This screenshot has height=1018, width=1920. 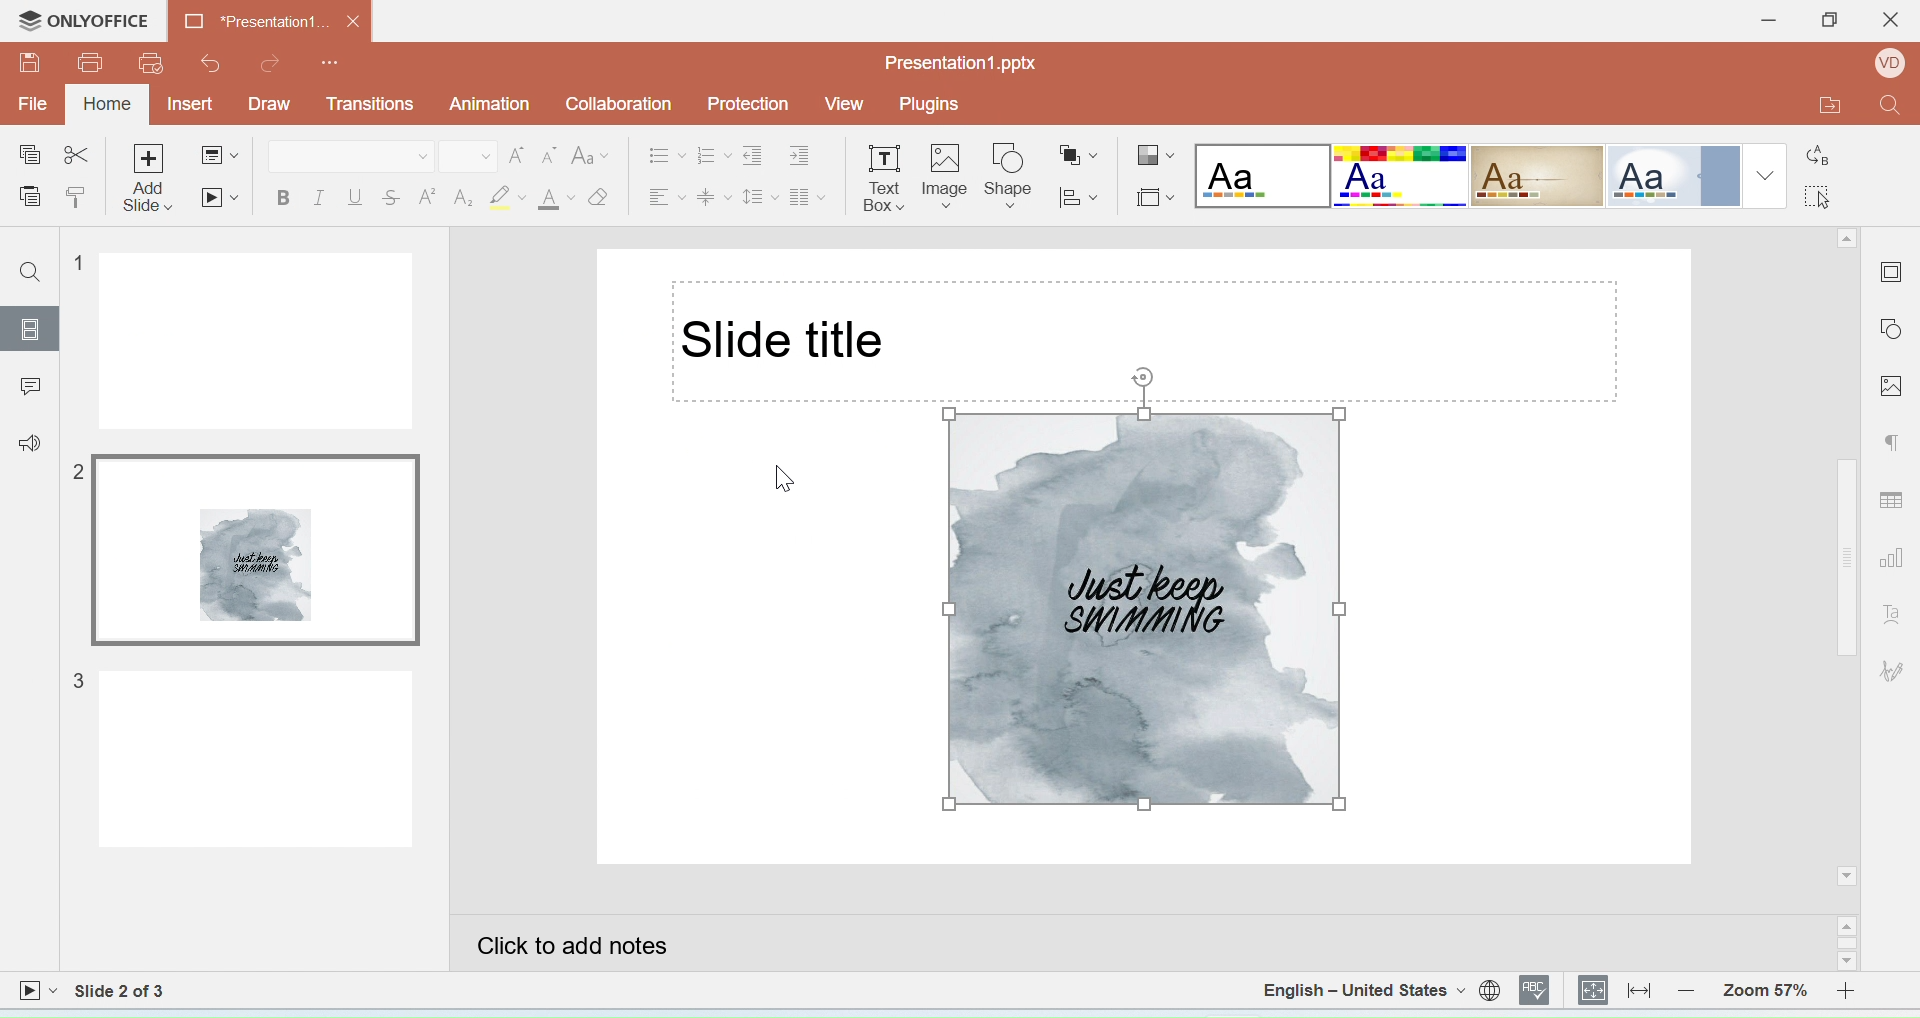 I want to click on Set document language, so click(x=1490, y=990).